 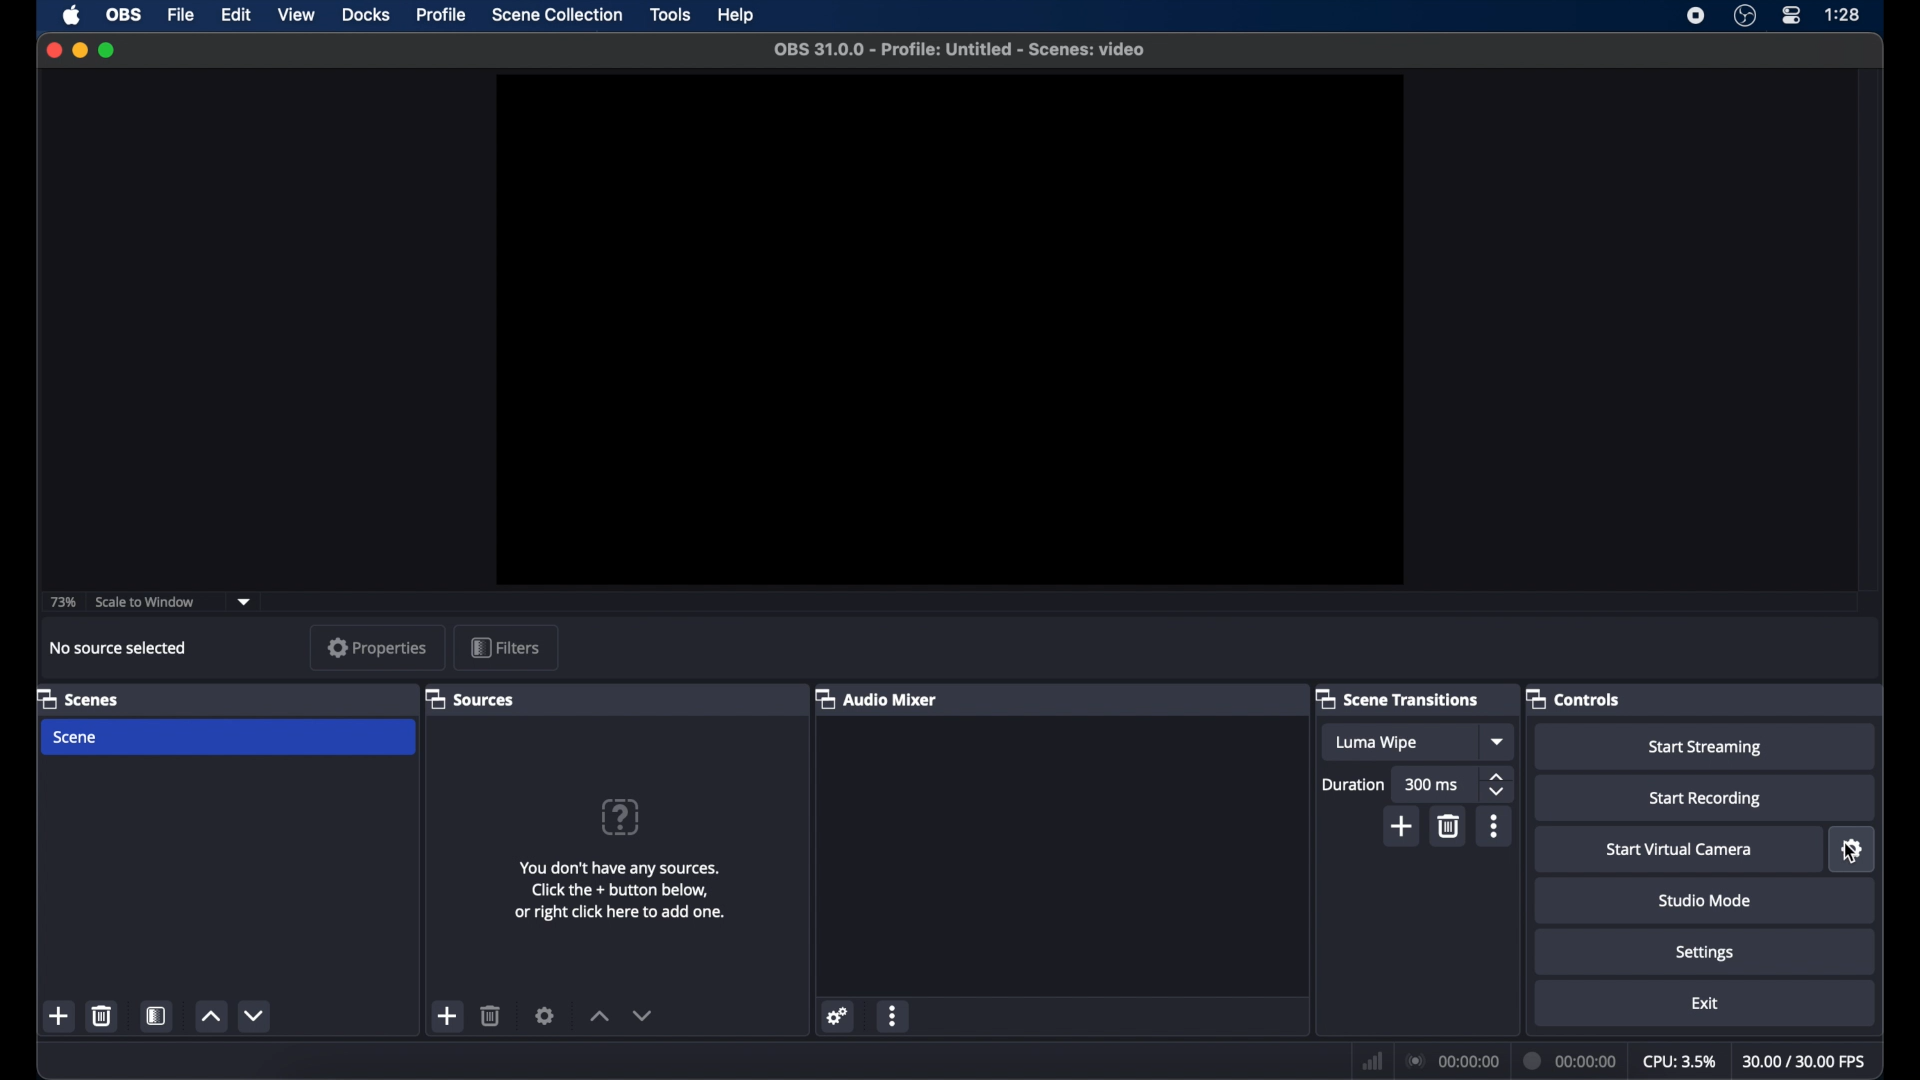 I want to click on add, so click(x=1400, y=826).